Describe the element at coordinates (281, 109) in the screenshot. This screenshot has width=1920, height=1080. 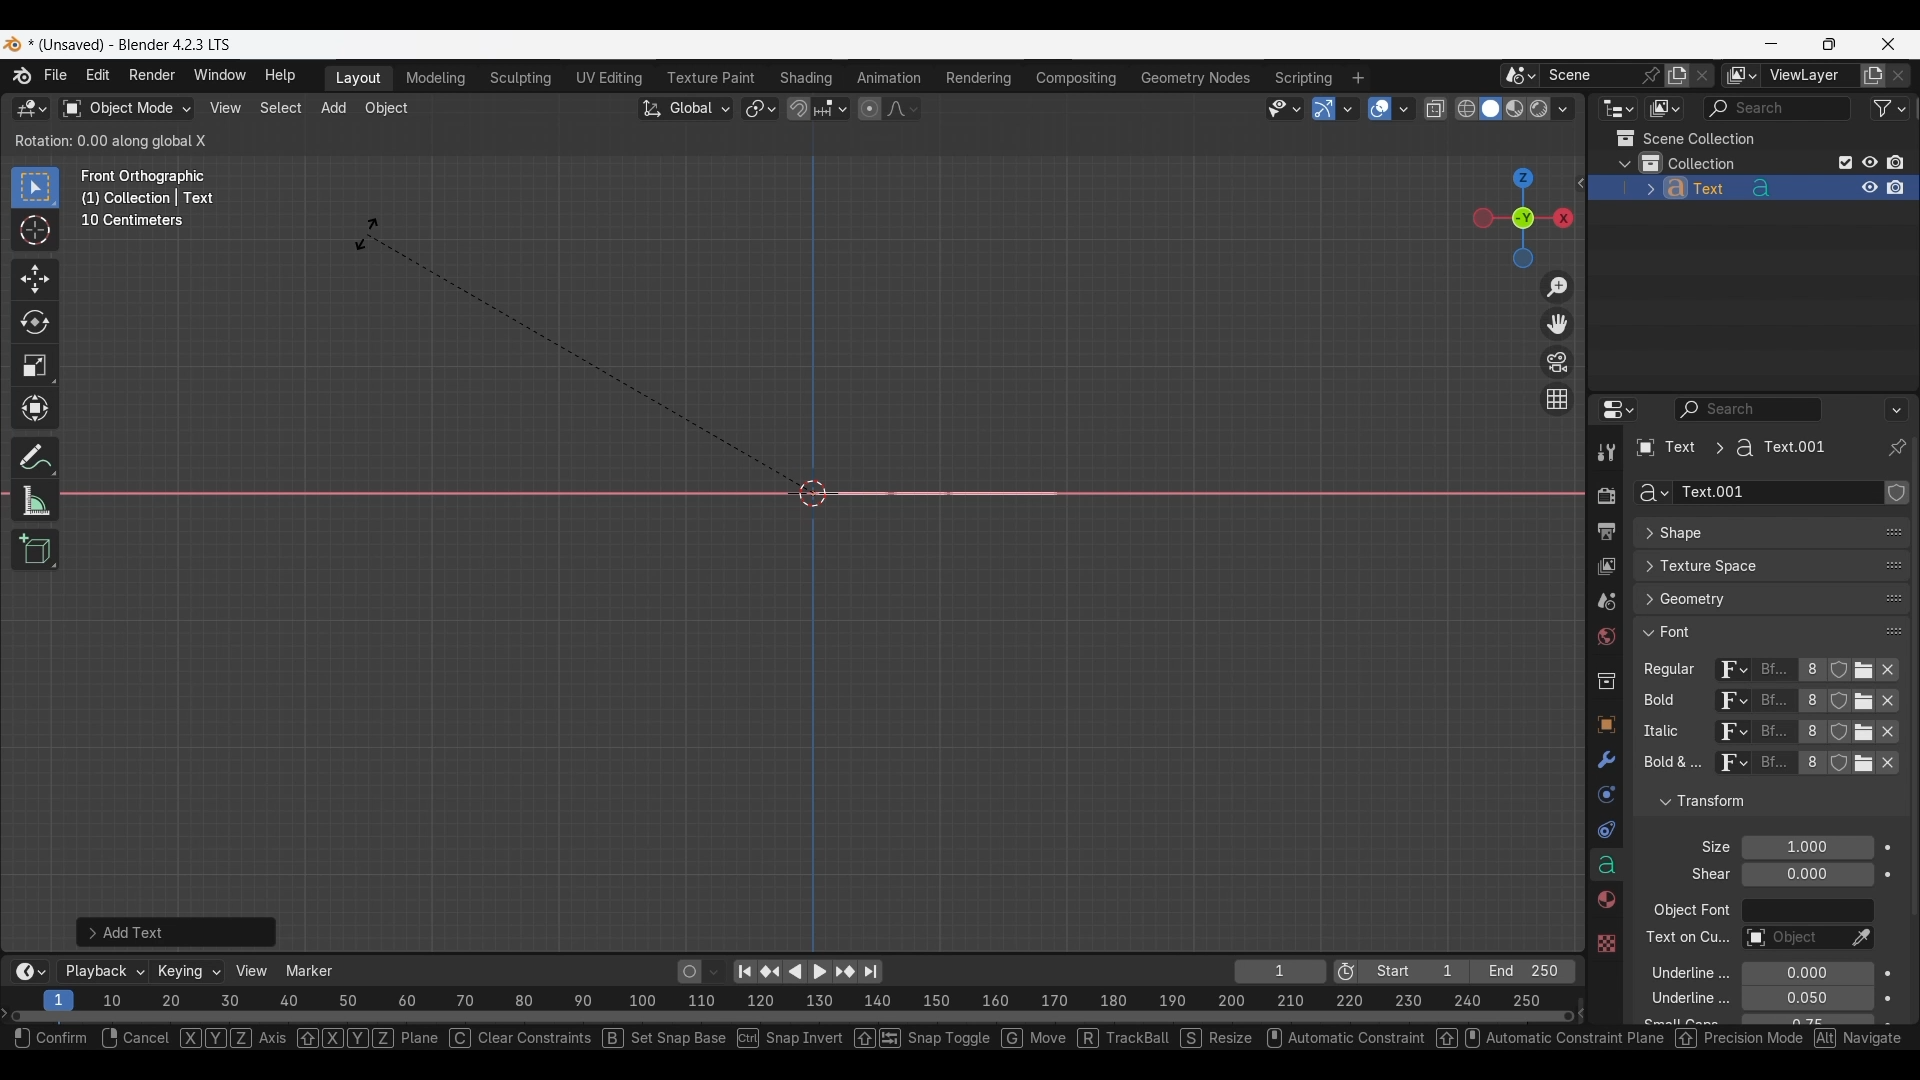
I see `Select menu` at that location.